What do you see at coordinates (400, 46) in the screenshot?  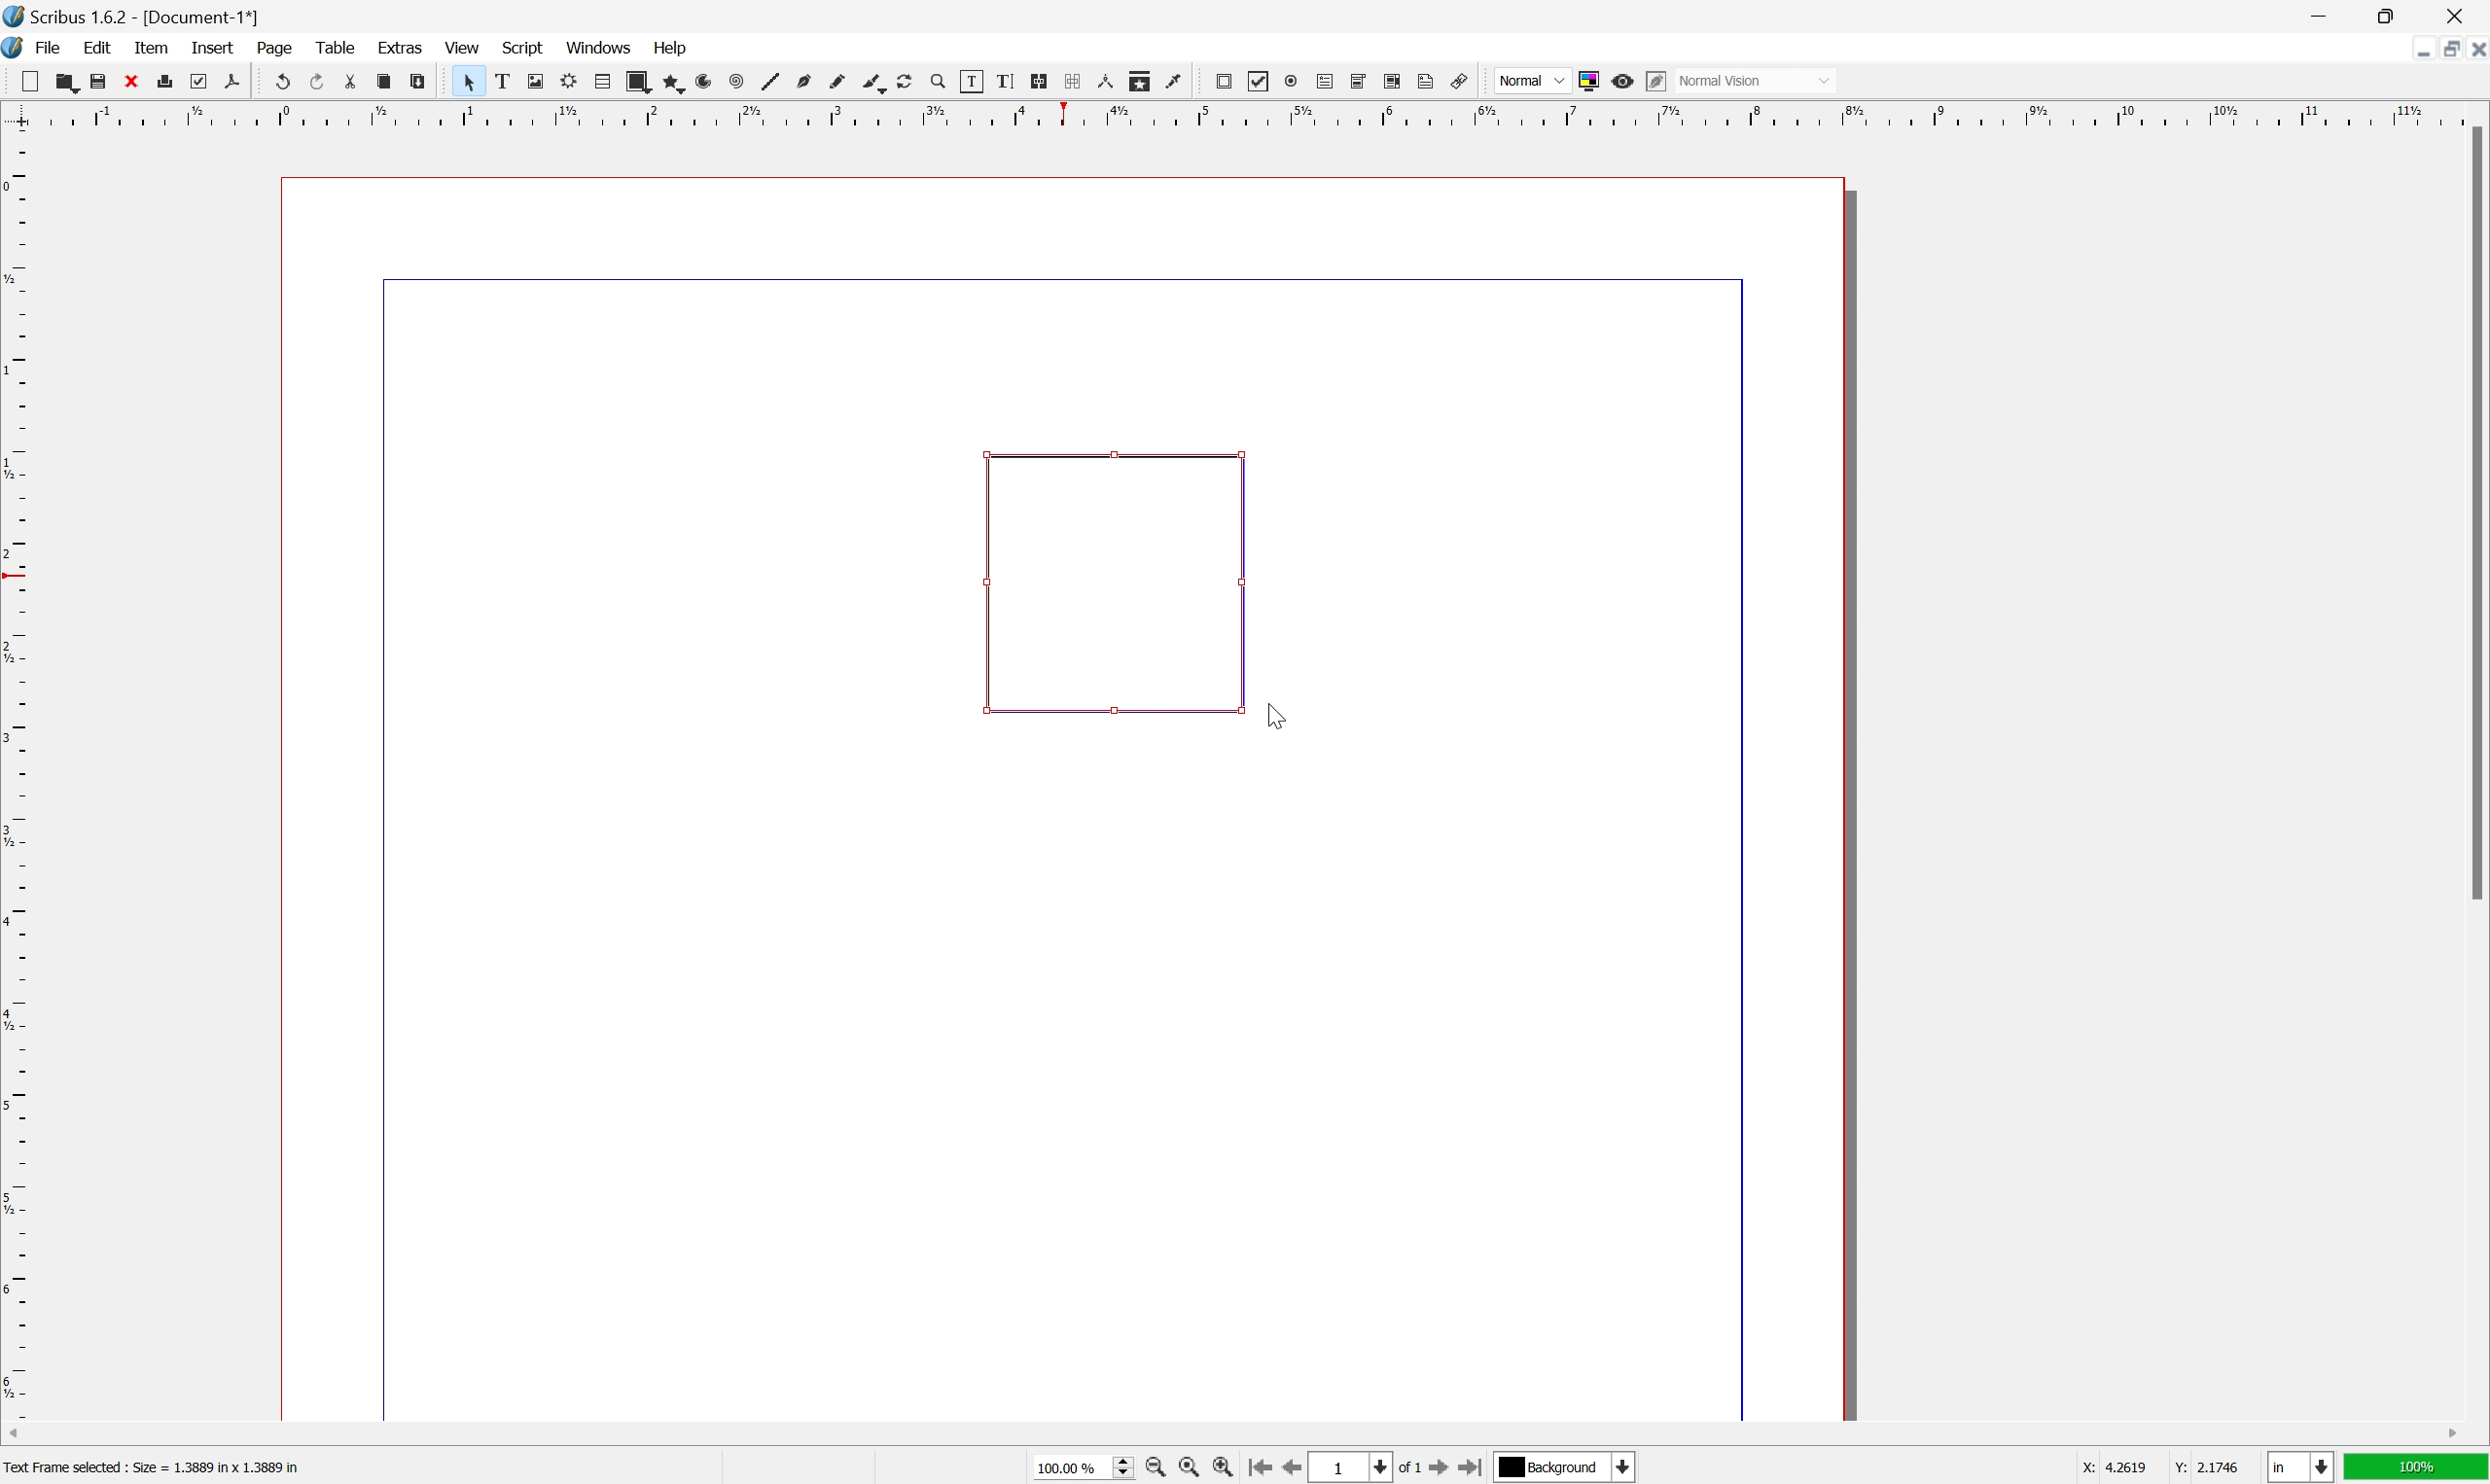 I see `extras` at bounding box center [400, 46].